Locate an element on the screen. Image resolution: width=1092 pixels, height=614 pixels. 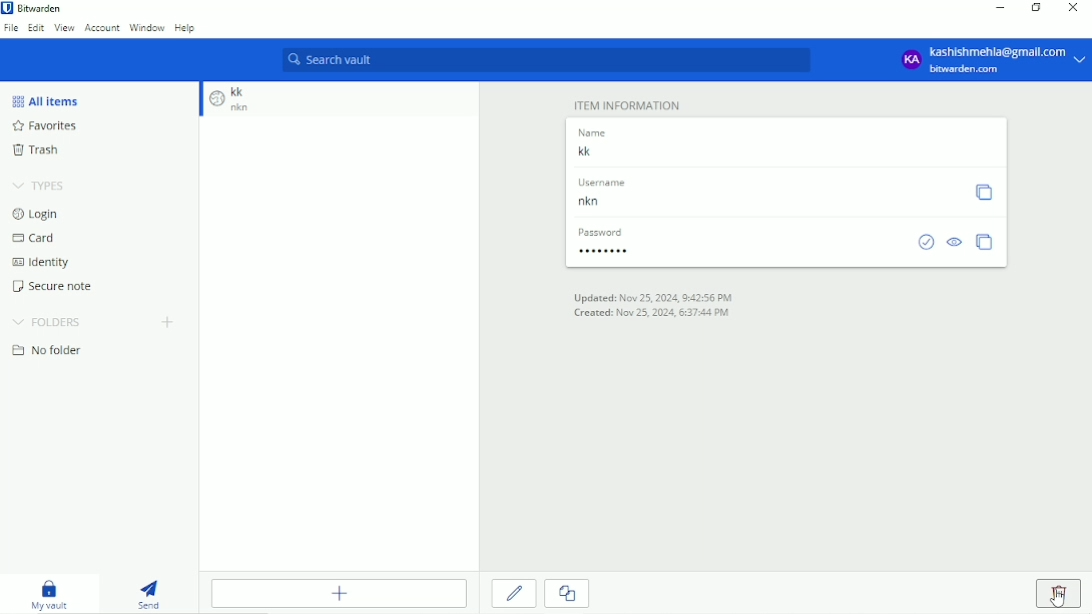
Copy is located at coordinates (984, 193).